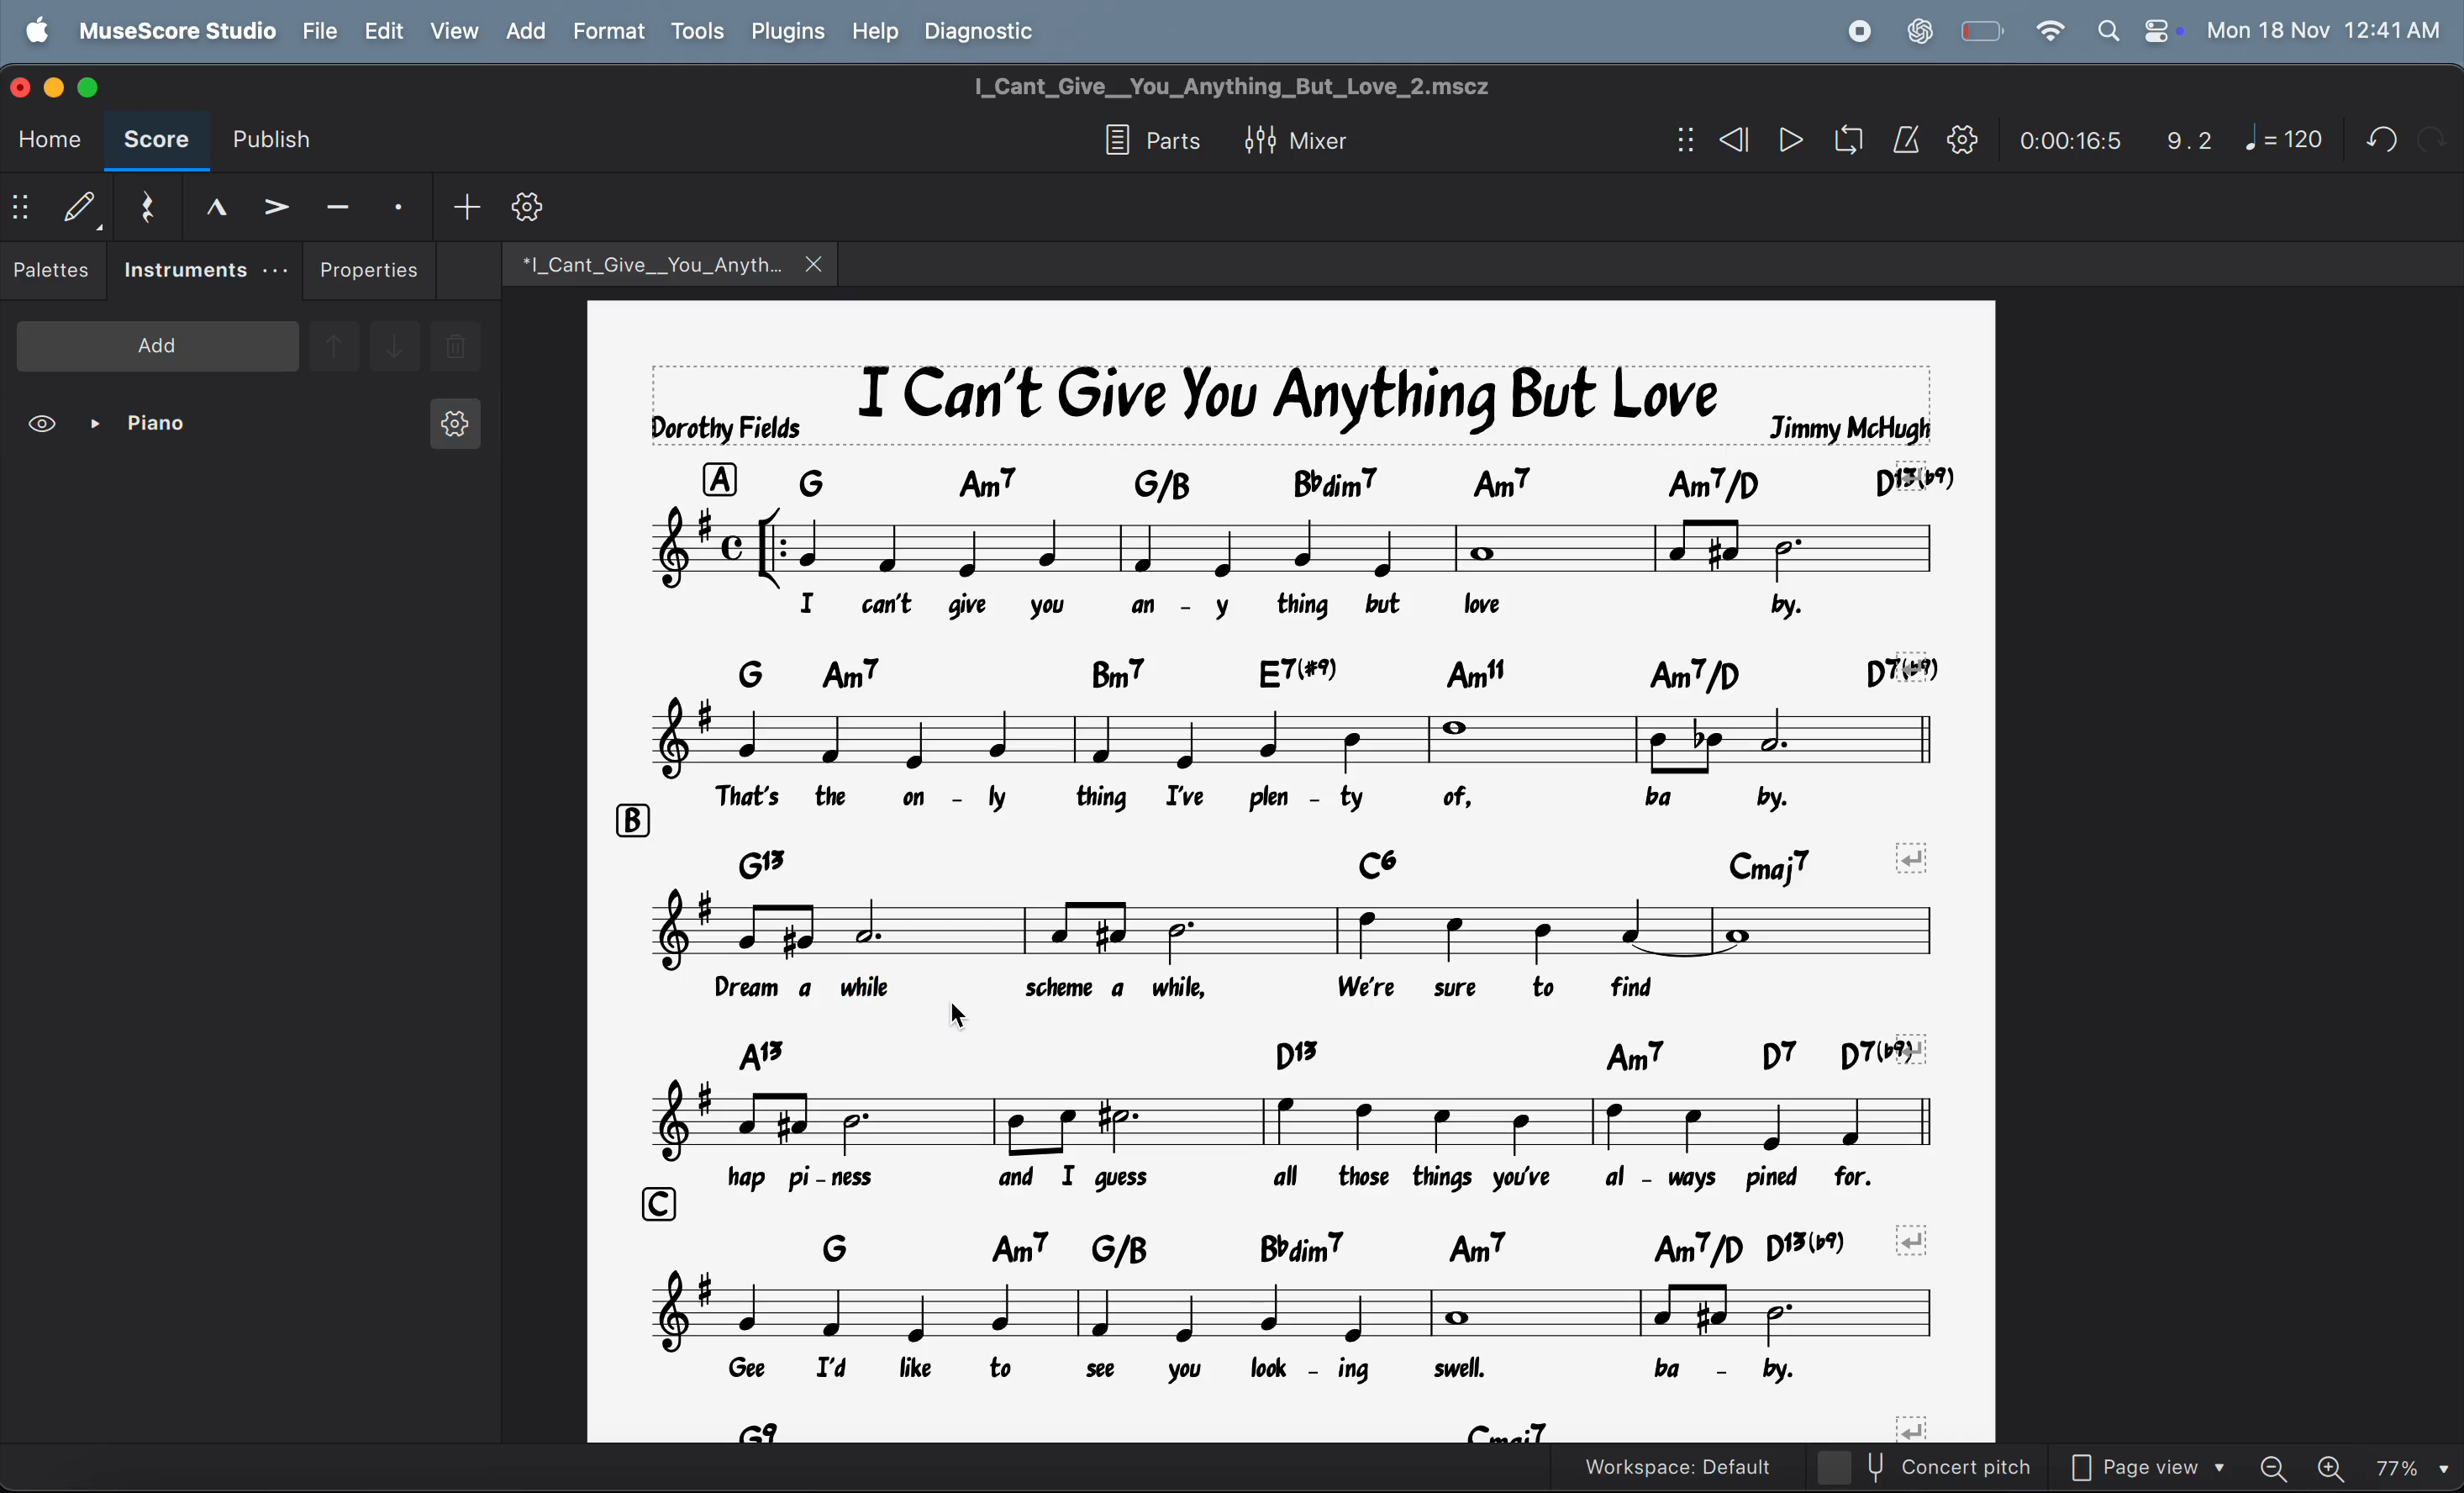 The height and width of the screenshot is (1493, 2464). Describe the element at coordinates (789, 33) in the screenshot. I see `plugins` at that location.